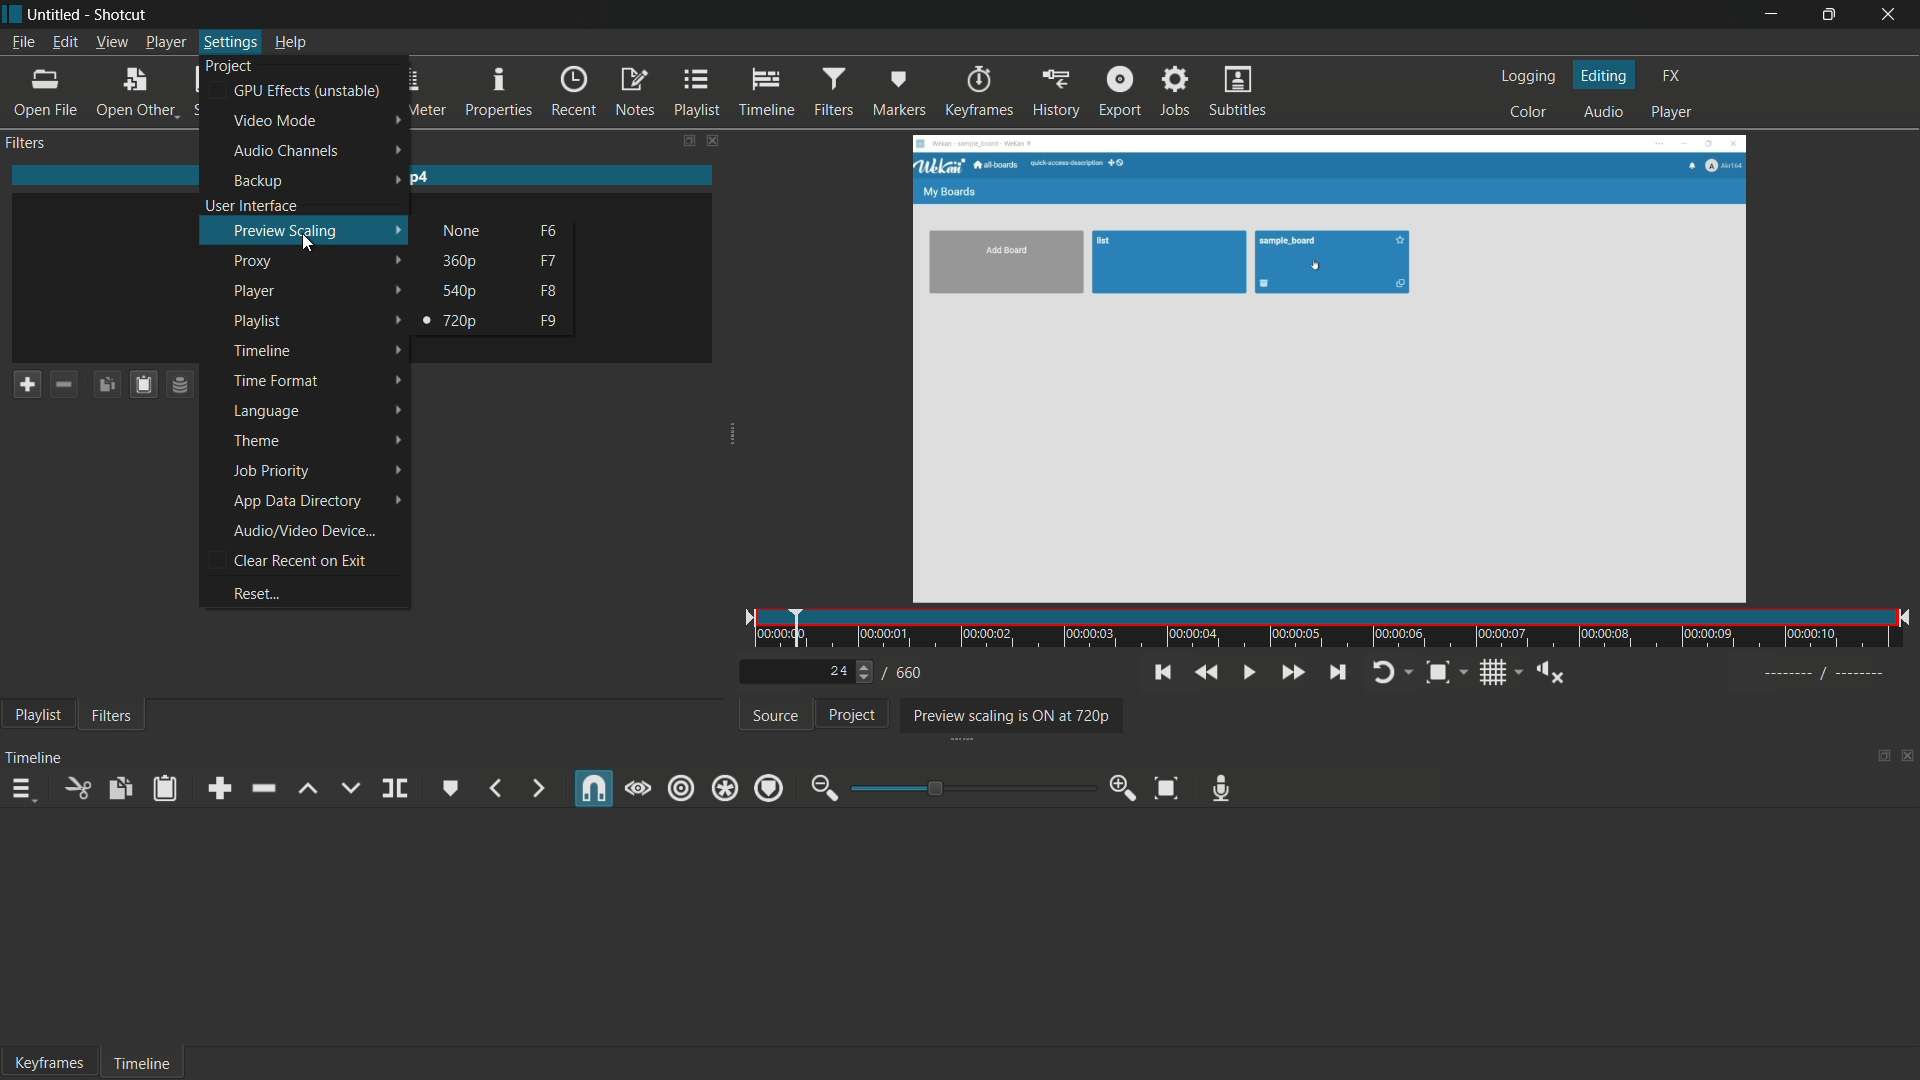 The height and width of the screenshot is (1080, 1920). Describe the element at coordinates (1328, 370) in the screenshot. I see `preview window` at that location.